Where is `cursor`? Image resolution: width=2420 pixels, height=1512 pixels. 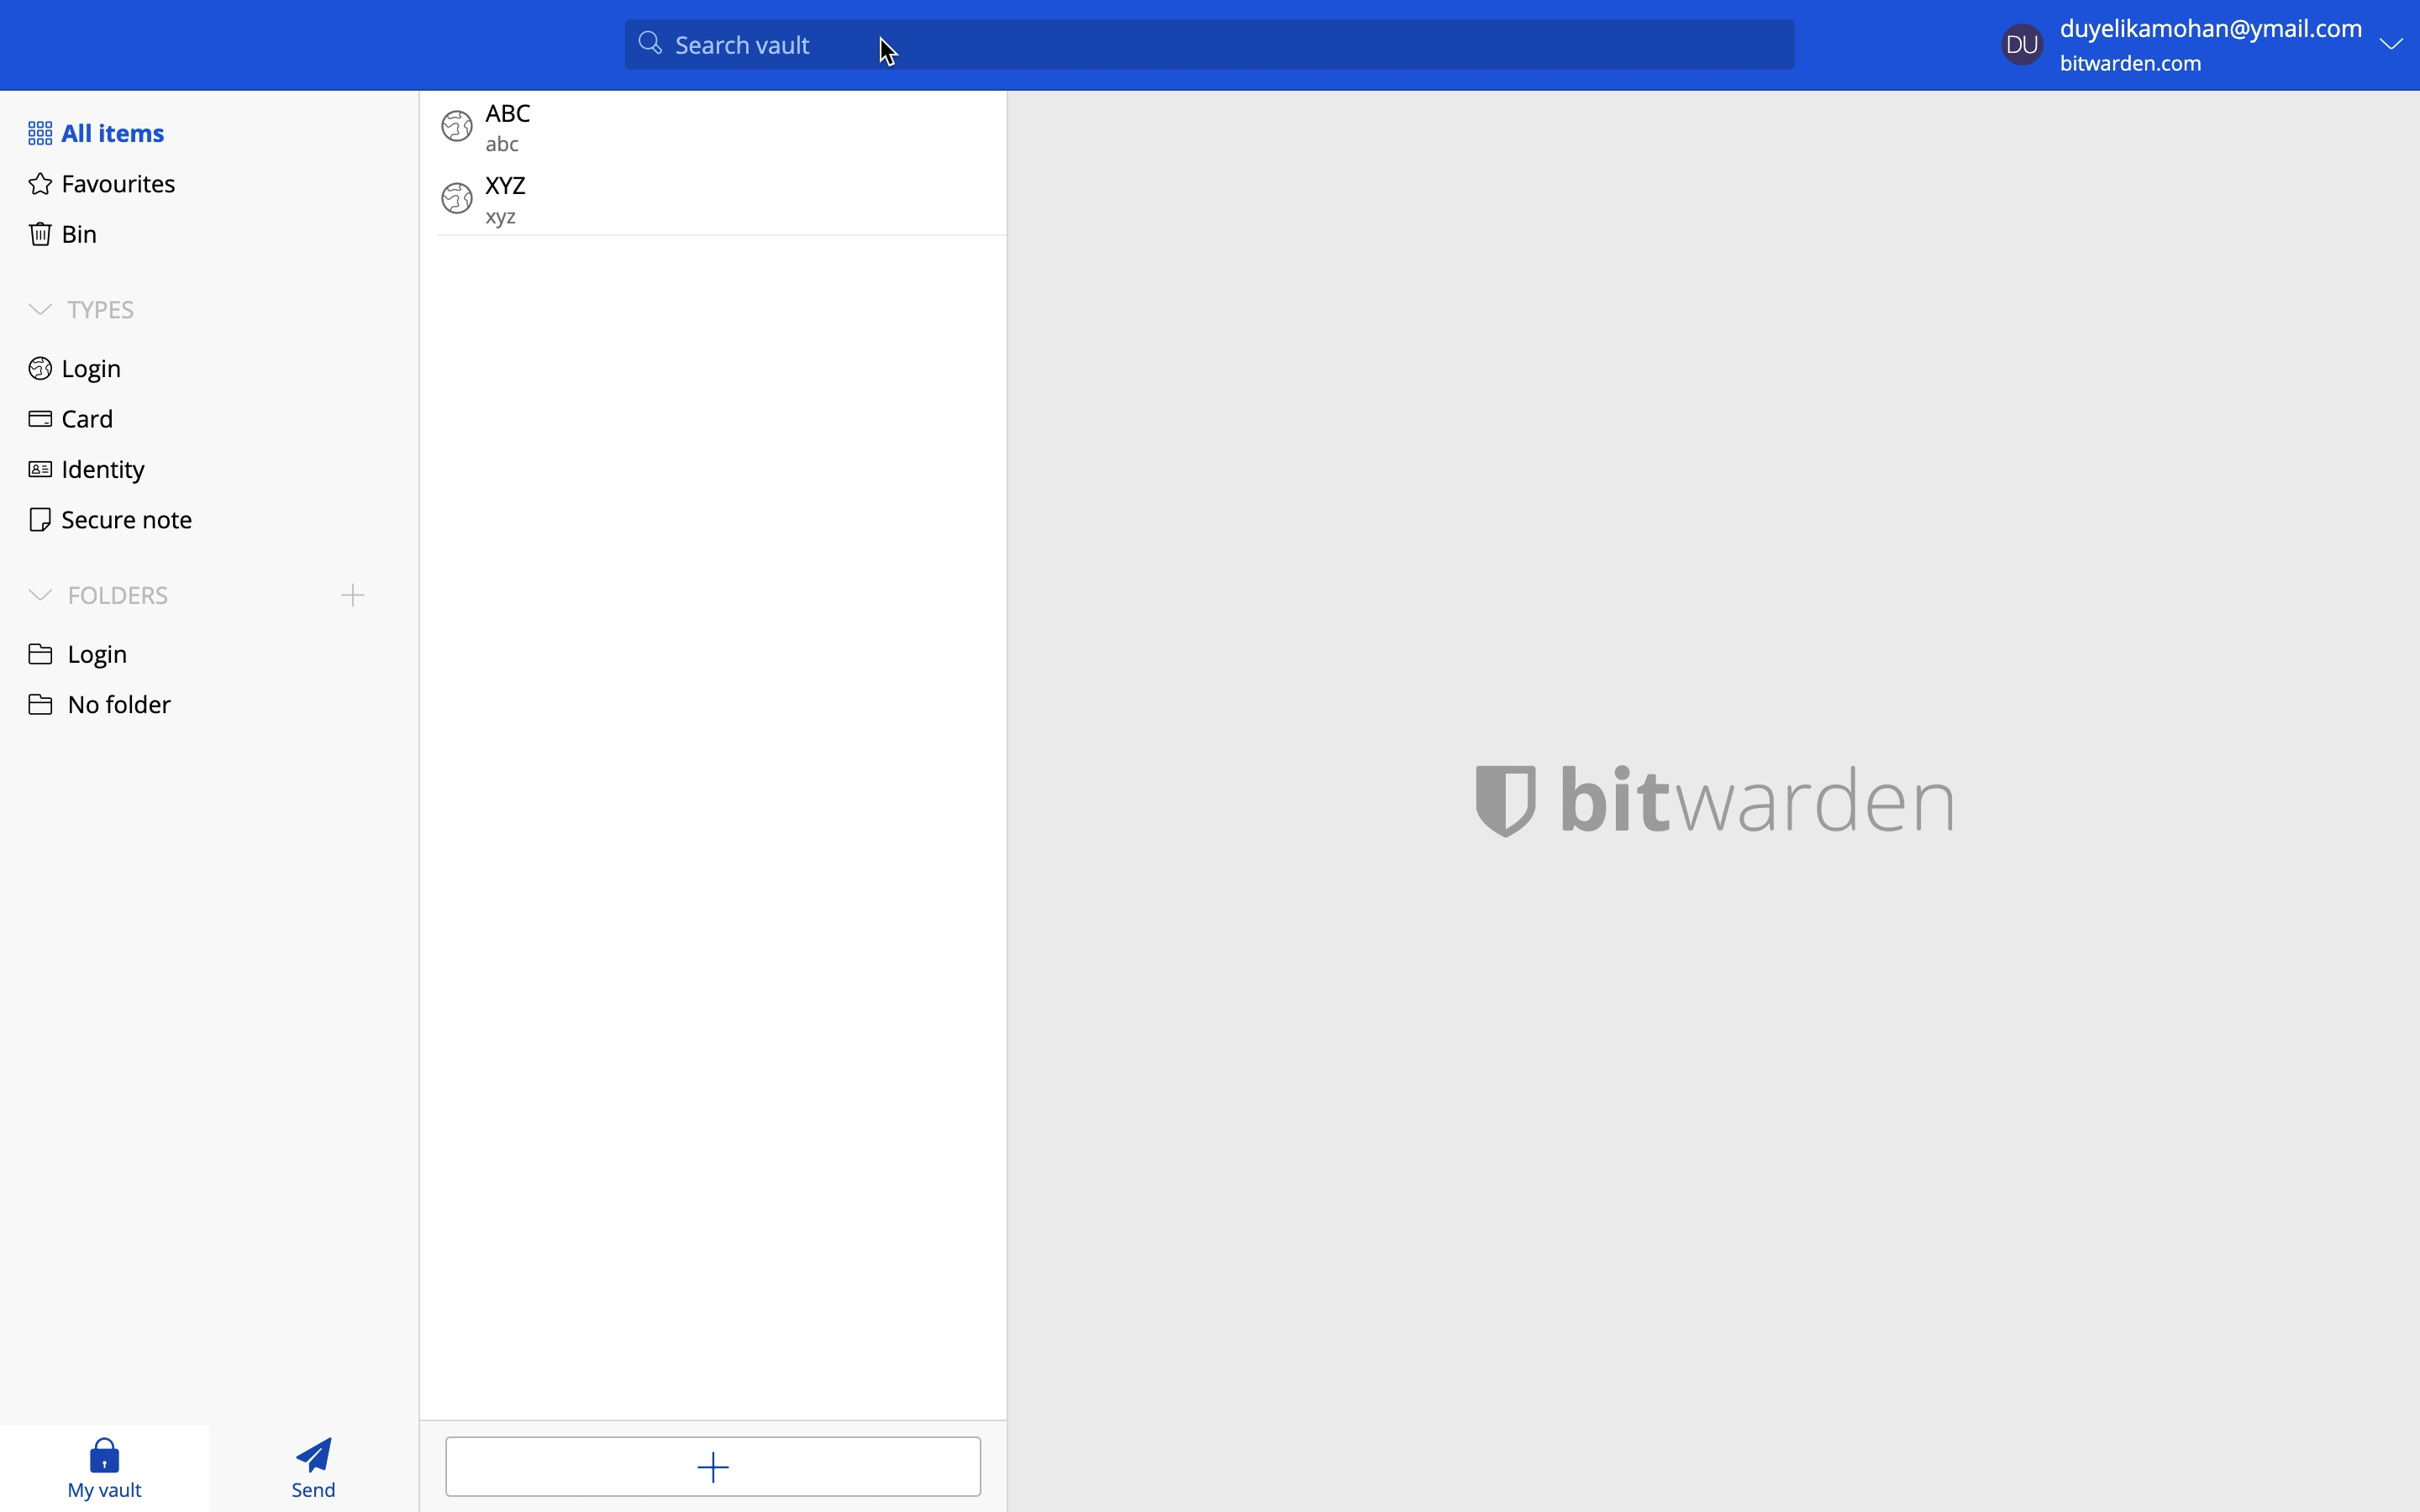 cursor is located at coordinates (890, 52).